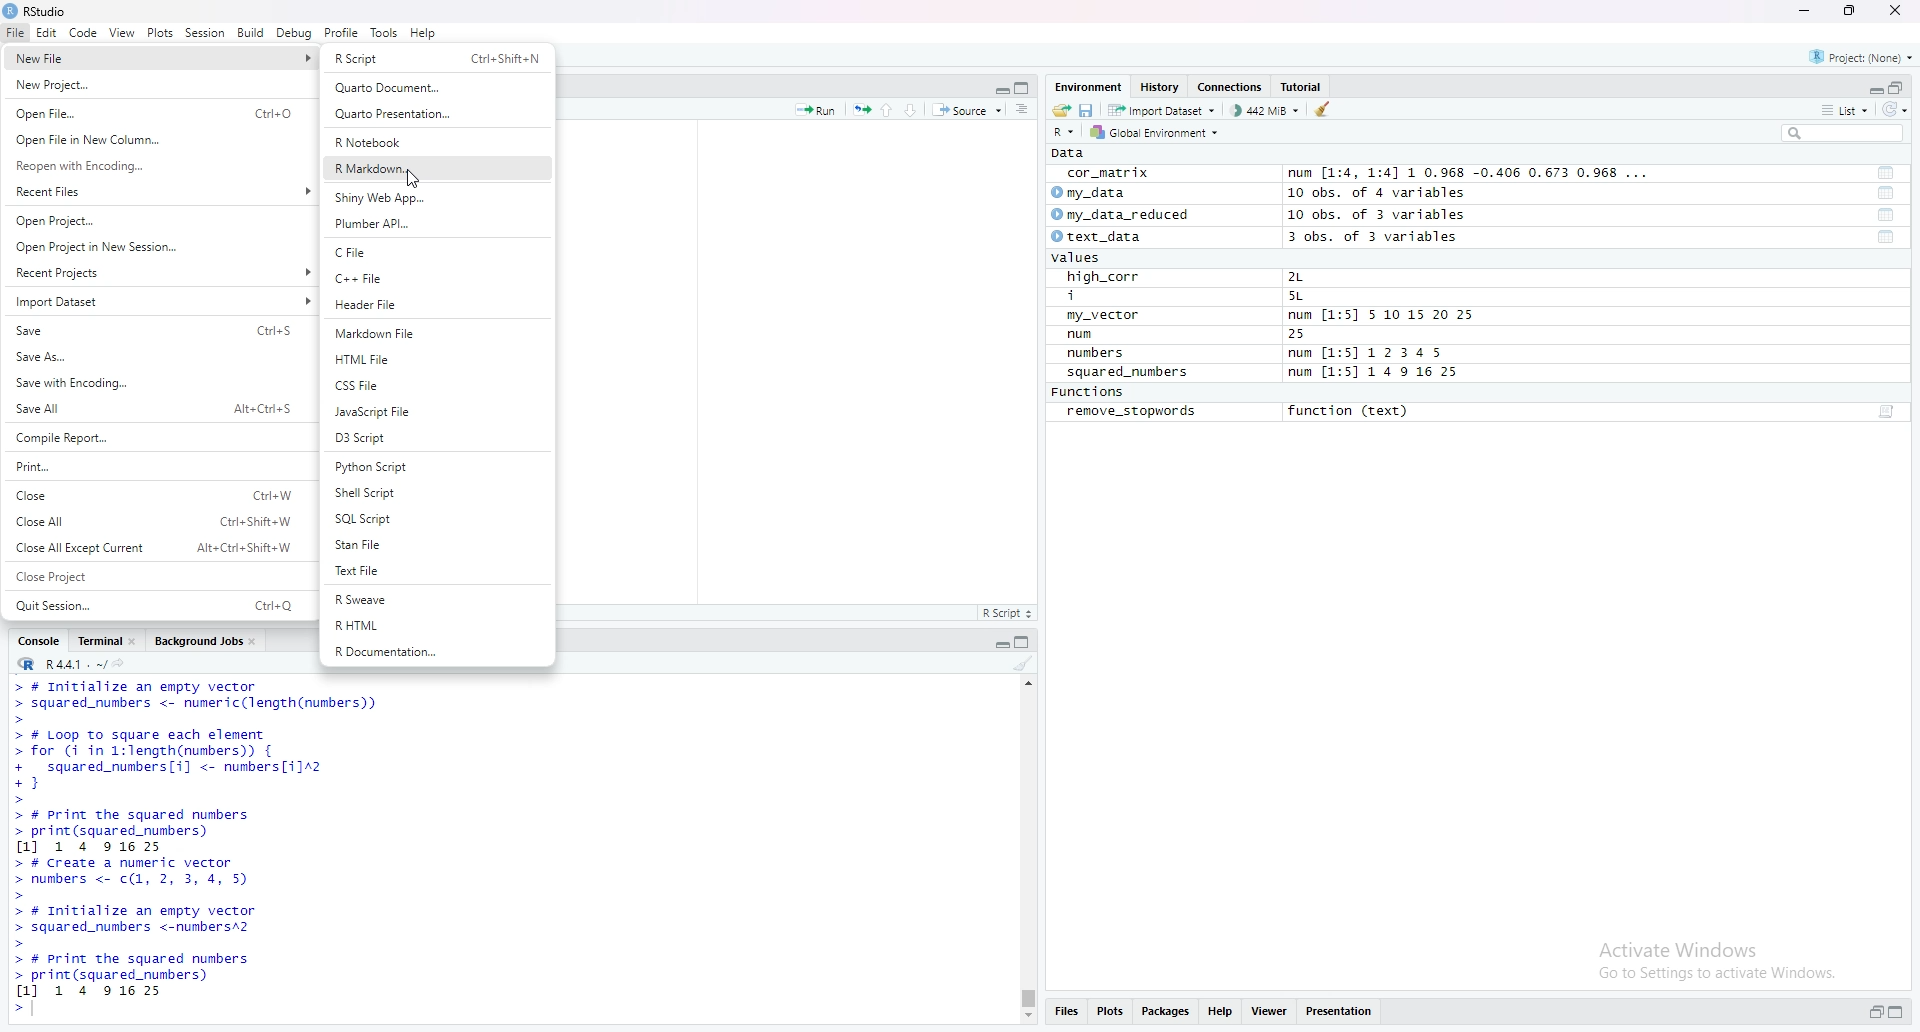 The height and width of the screenshot is (1032, 1920). What do you see at coordinates (998, 89) in the screenshot?
I see `minimize` at bounding box center [998, 89].